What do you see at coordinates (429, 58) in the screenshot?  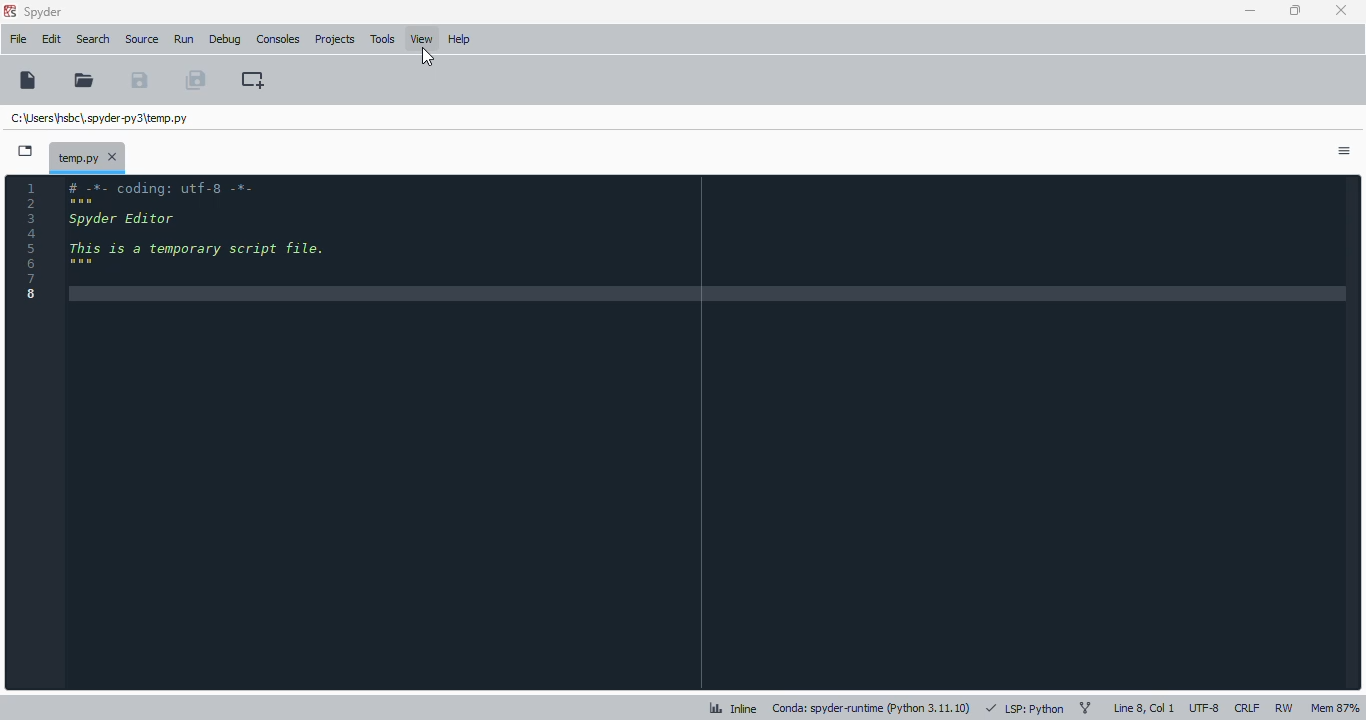 I see `cursor` at bounding box center [429, 58].